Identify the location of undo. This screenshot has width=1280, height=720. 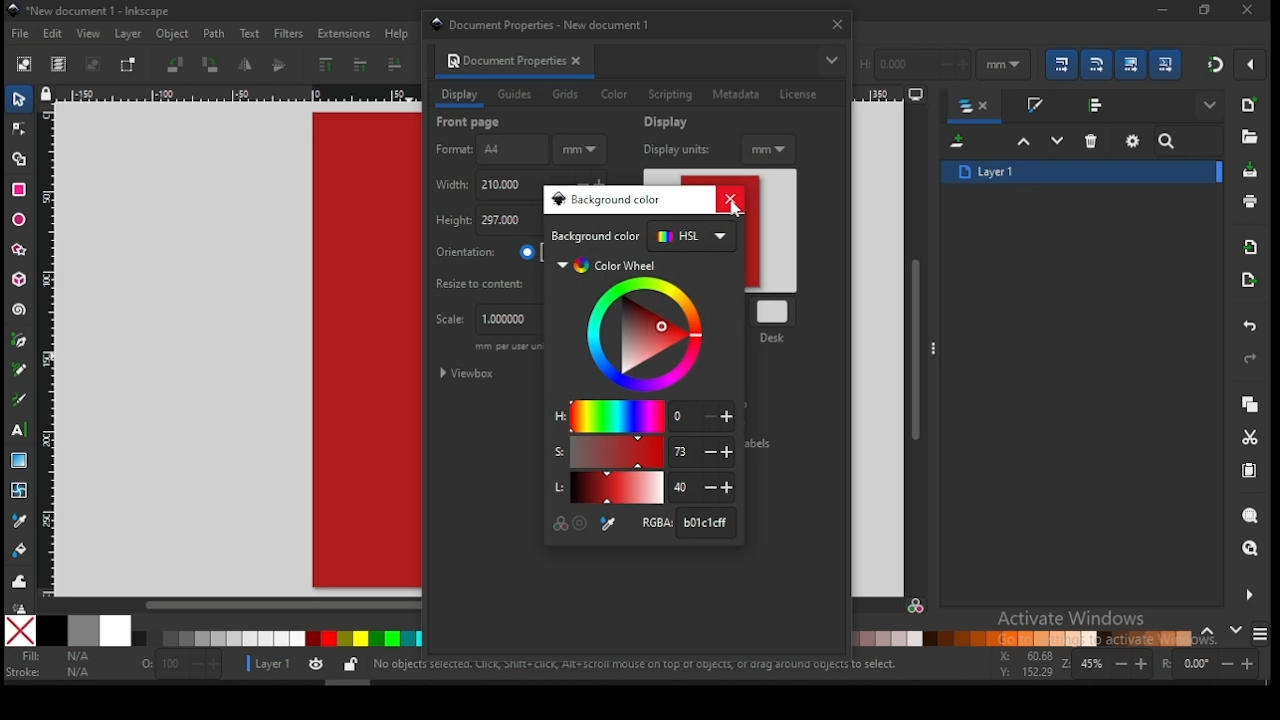
(1253, 327).